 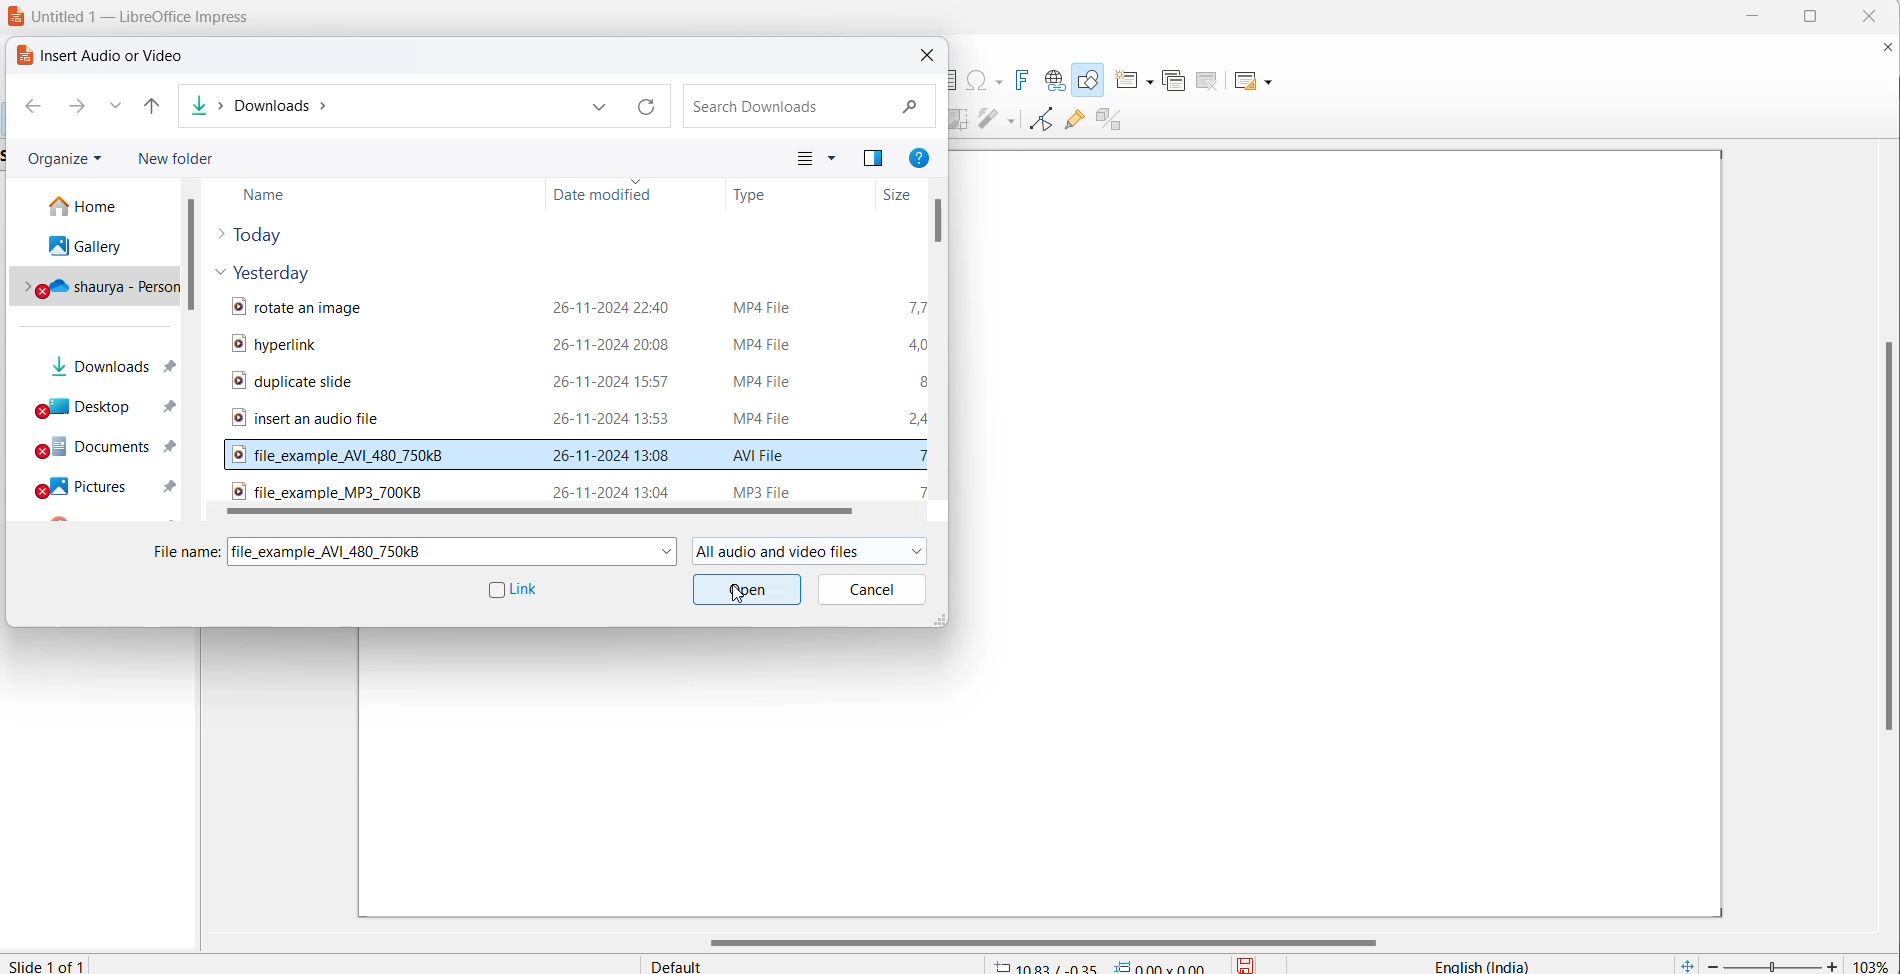 I want to click on file size heading, so click(x=888, y=190).